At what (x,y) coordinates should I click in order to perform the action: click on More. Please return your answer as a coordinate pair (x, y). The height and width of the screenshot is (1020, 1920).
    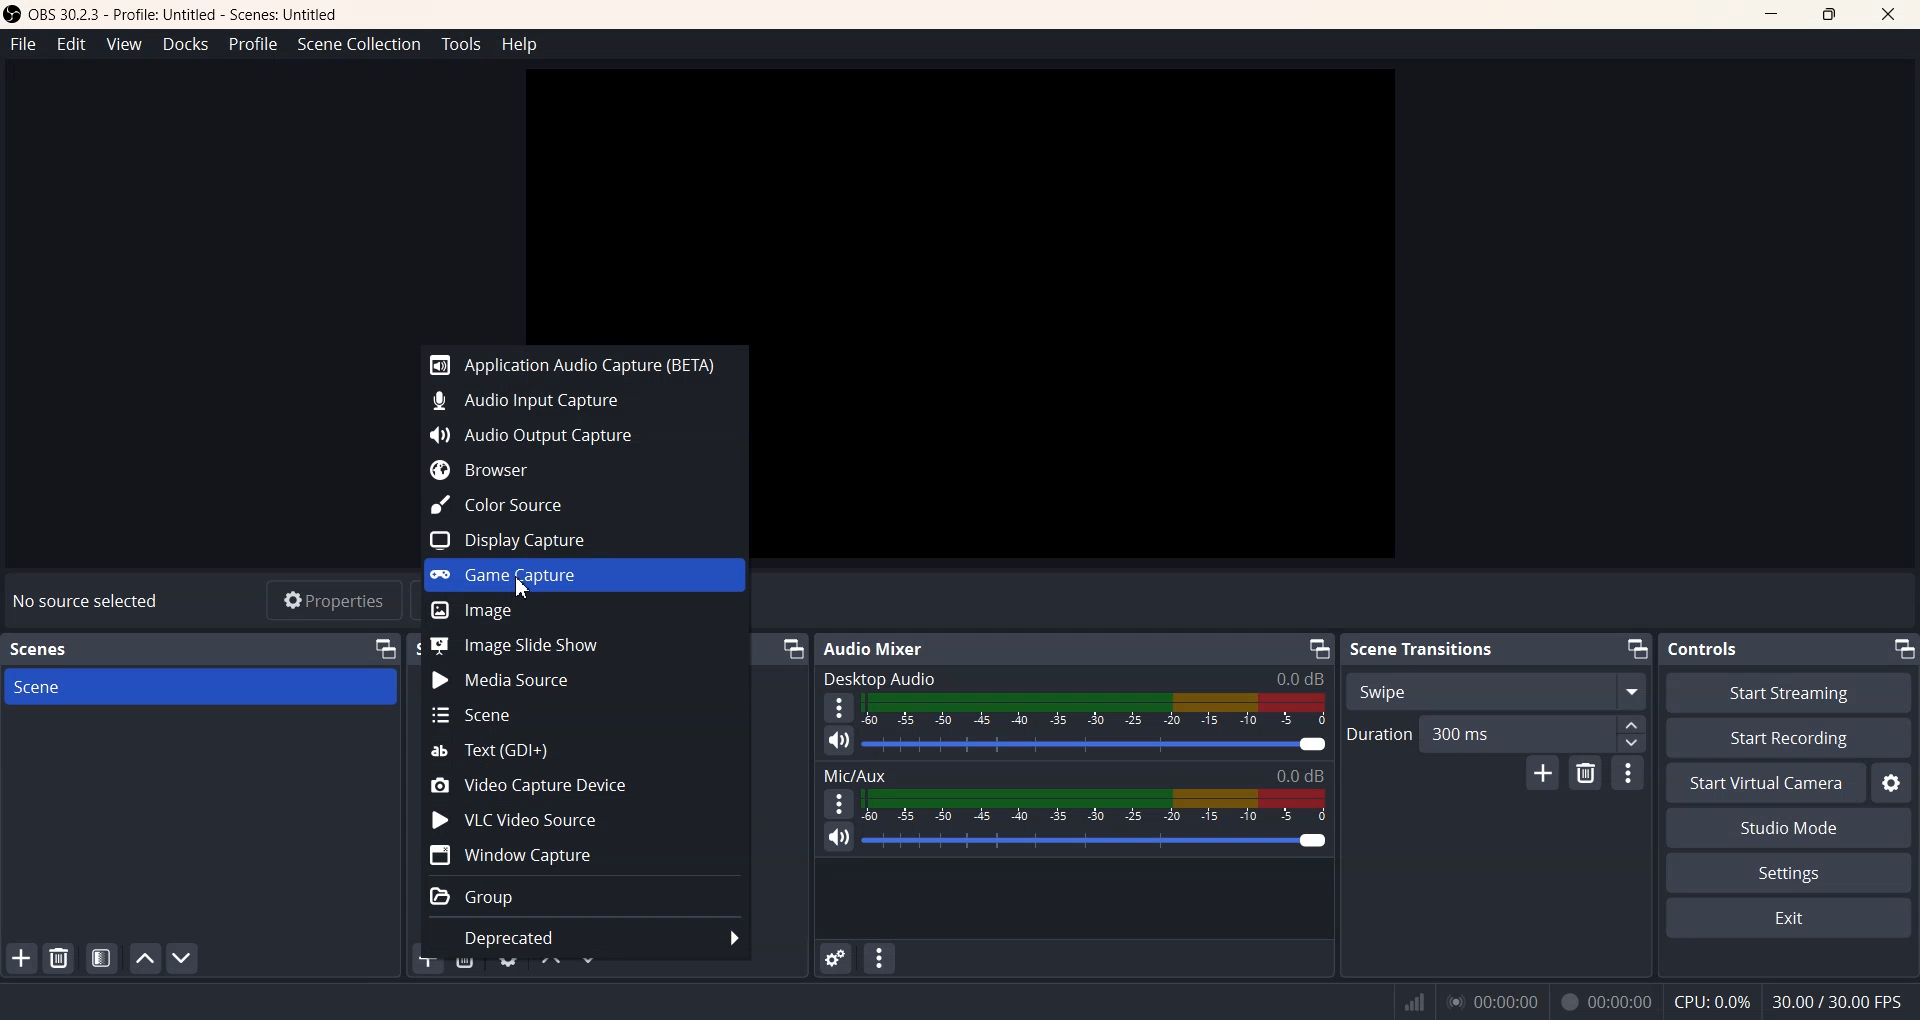
    Looking at the image, I should click on (839, 707).